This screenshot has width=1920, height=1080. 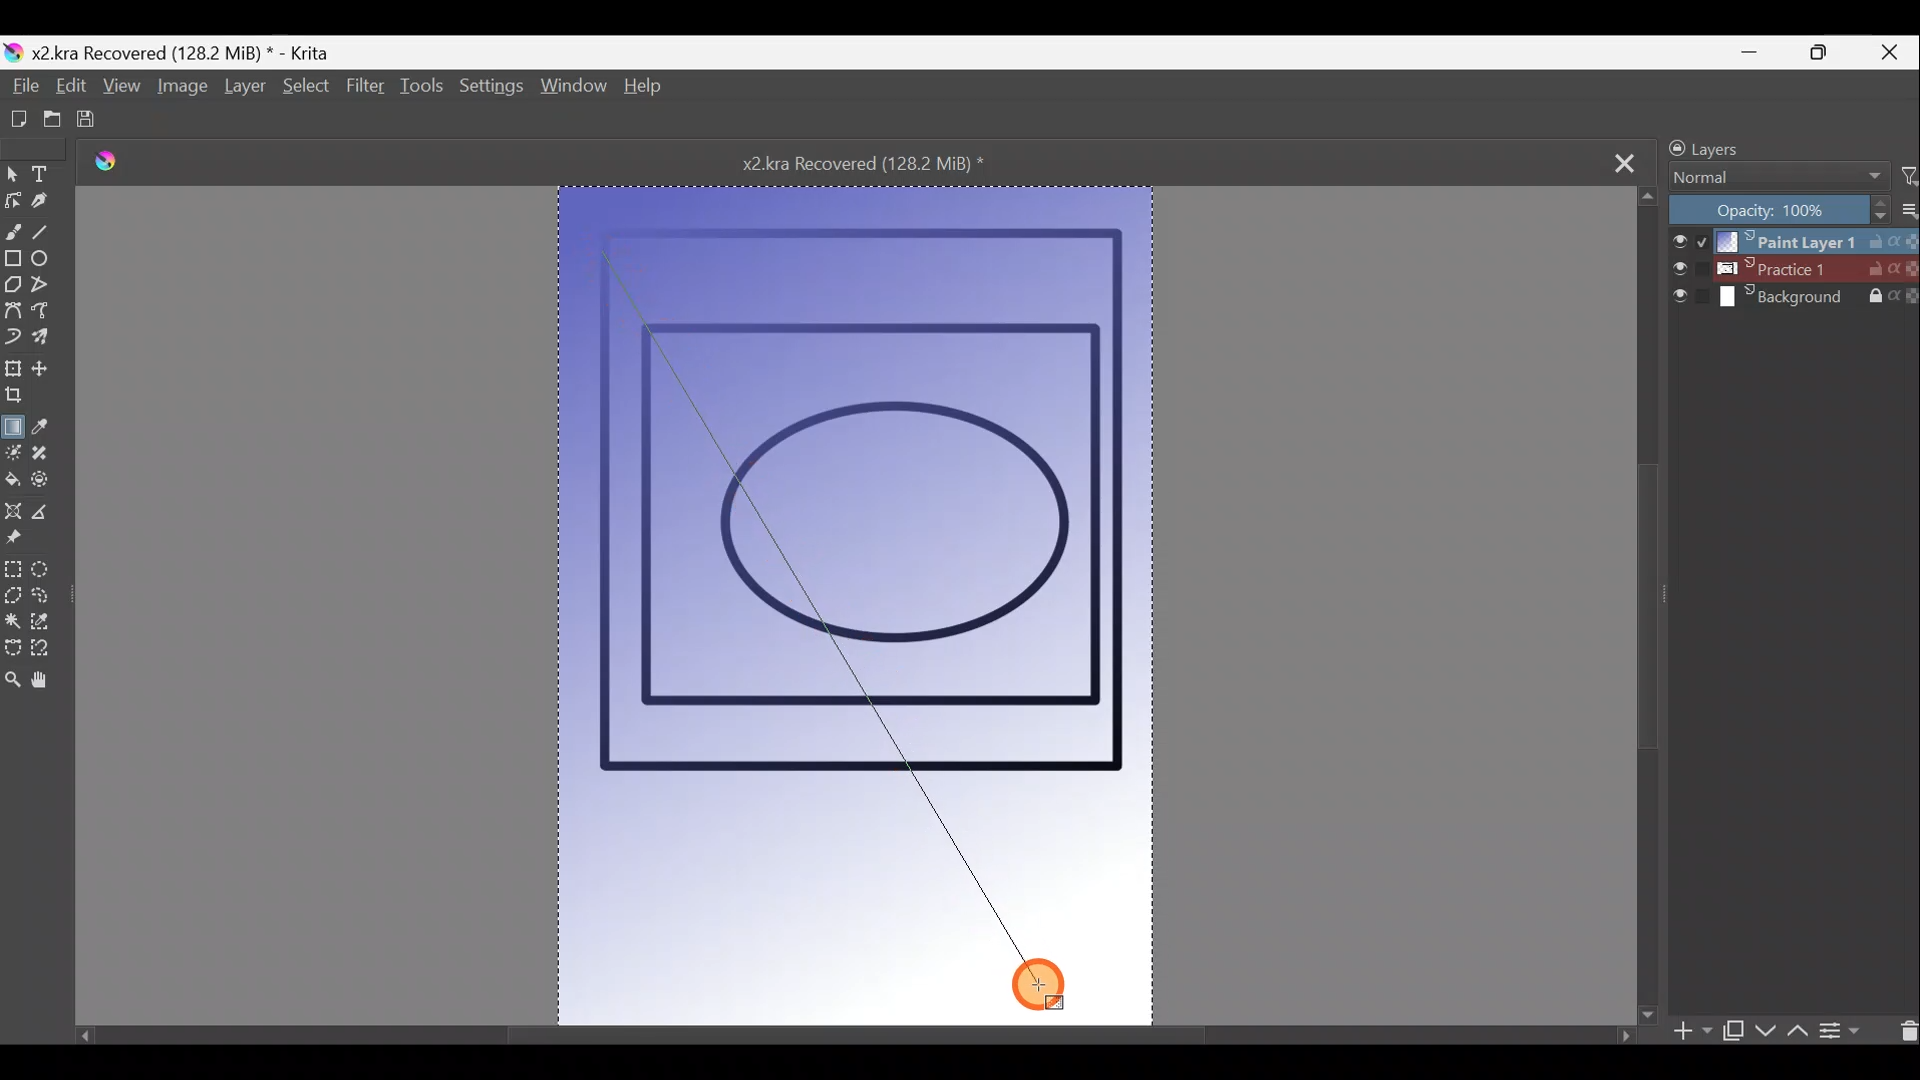 What do you see at coordinates (45, 235) in the screenshot?
I see `Line tool` at bounding box center [45, 235].